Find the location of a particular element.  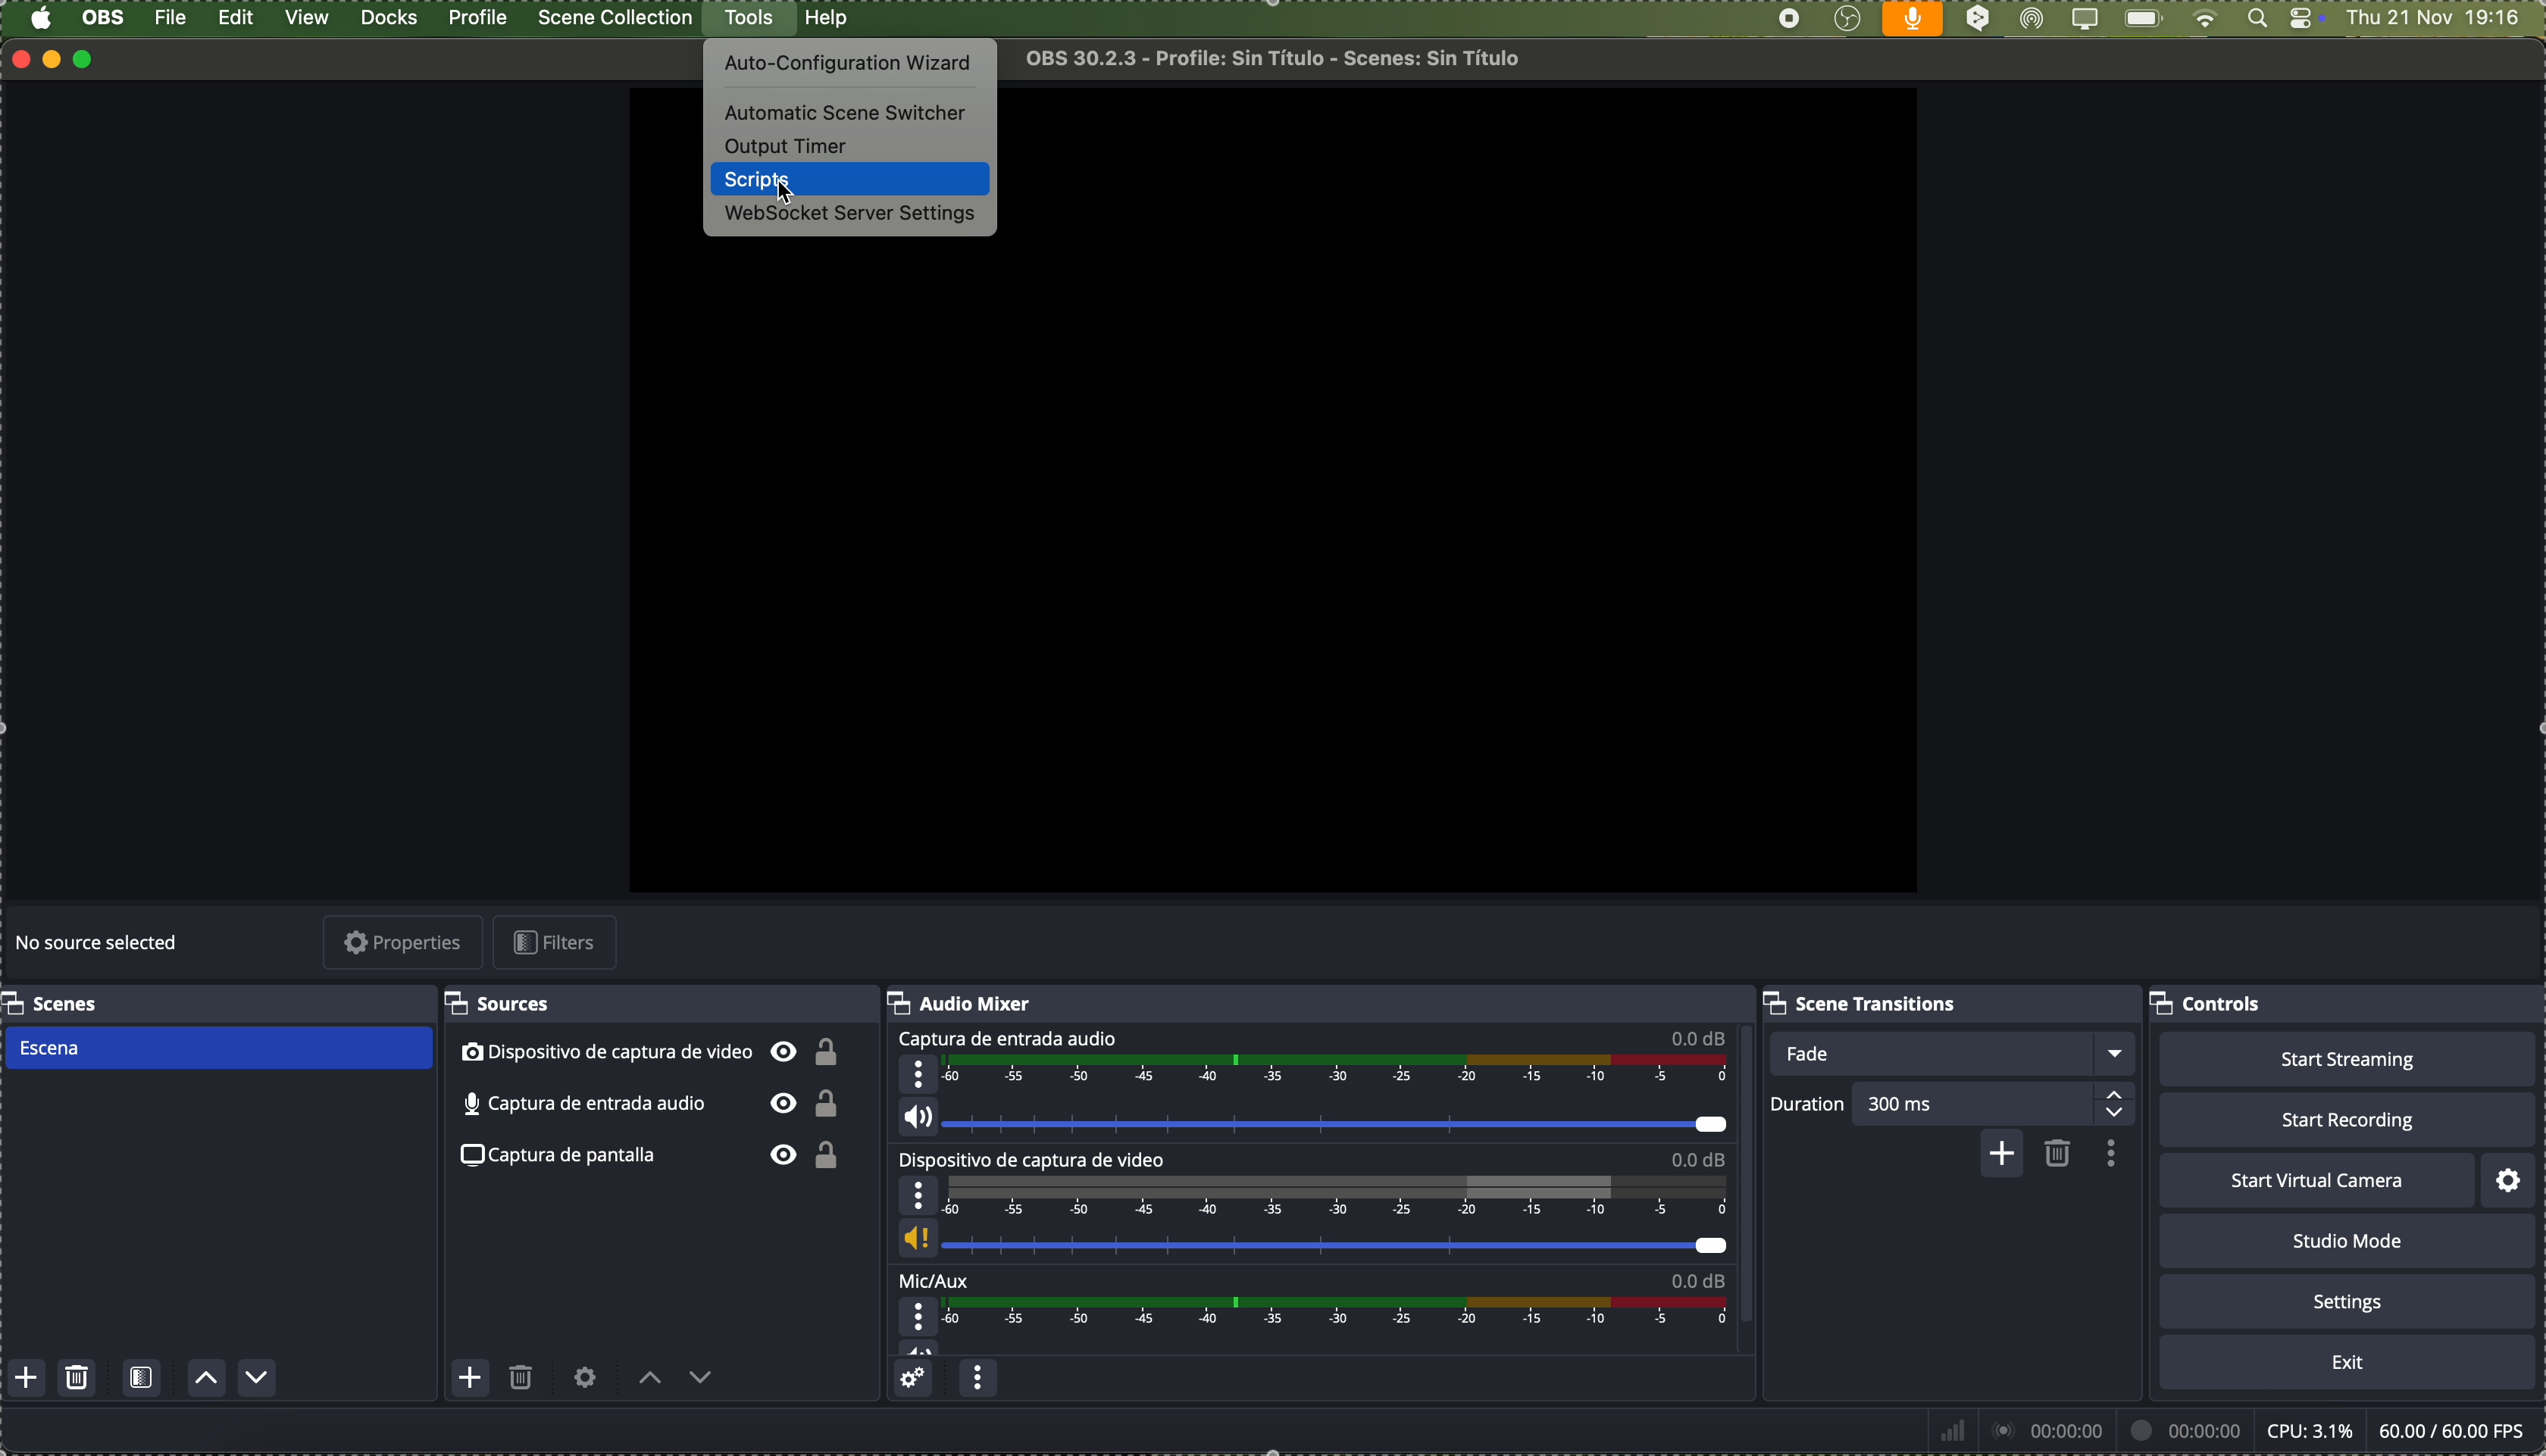

DeepL is located at coordinates (1979, 20).